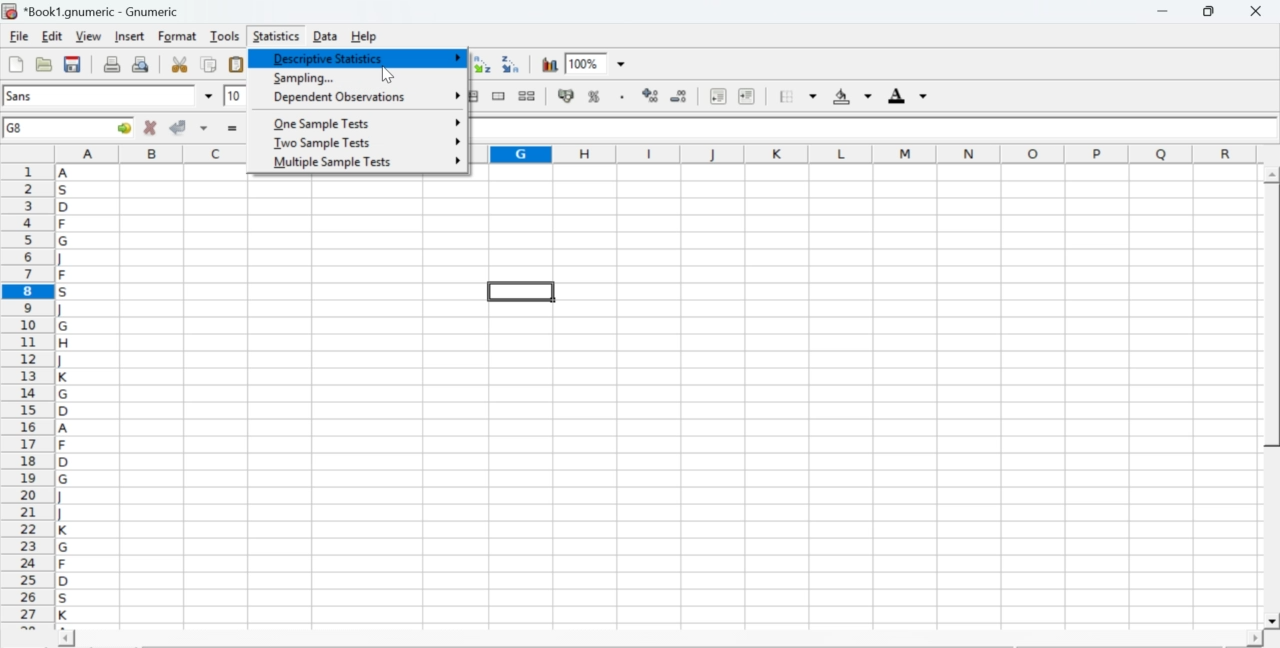 The width and height of the screenshot is (1280, 648). I want to click on paste, so click(238, 65).